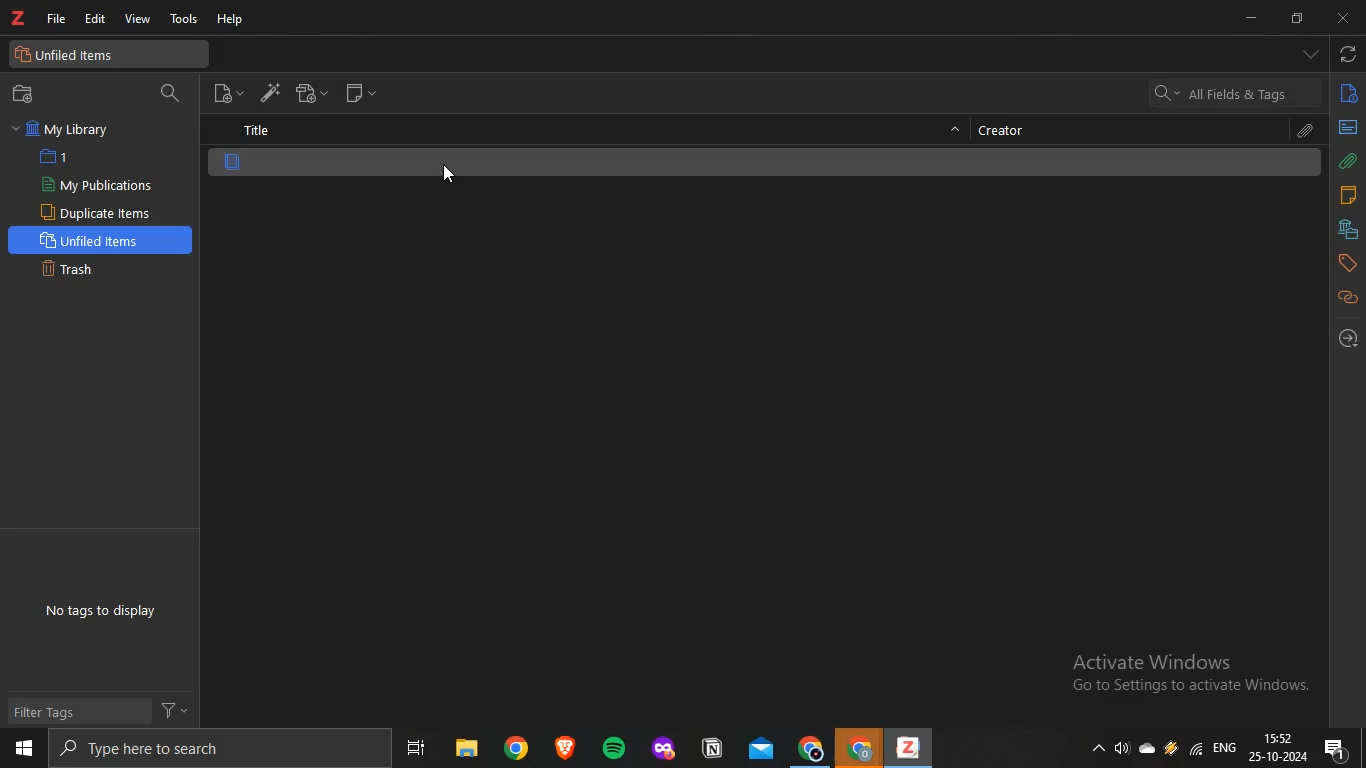 The image size is (1366, 768). Describe the element at coordinates (1150, 746) in the screenshot. I see `cloud` at that location.